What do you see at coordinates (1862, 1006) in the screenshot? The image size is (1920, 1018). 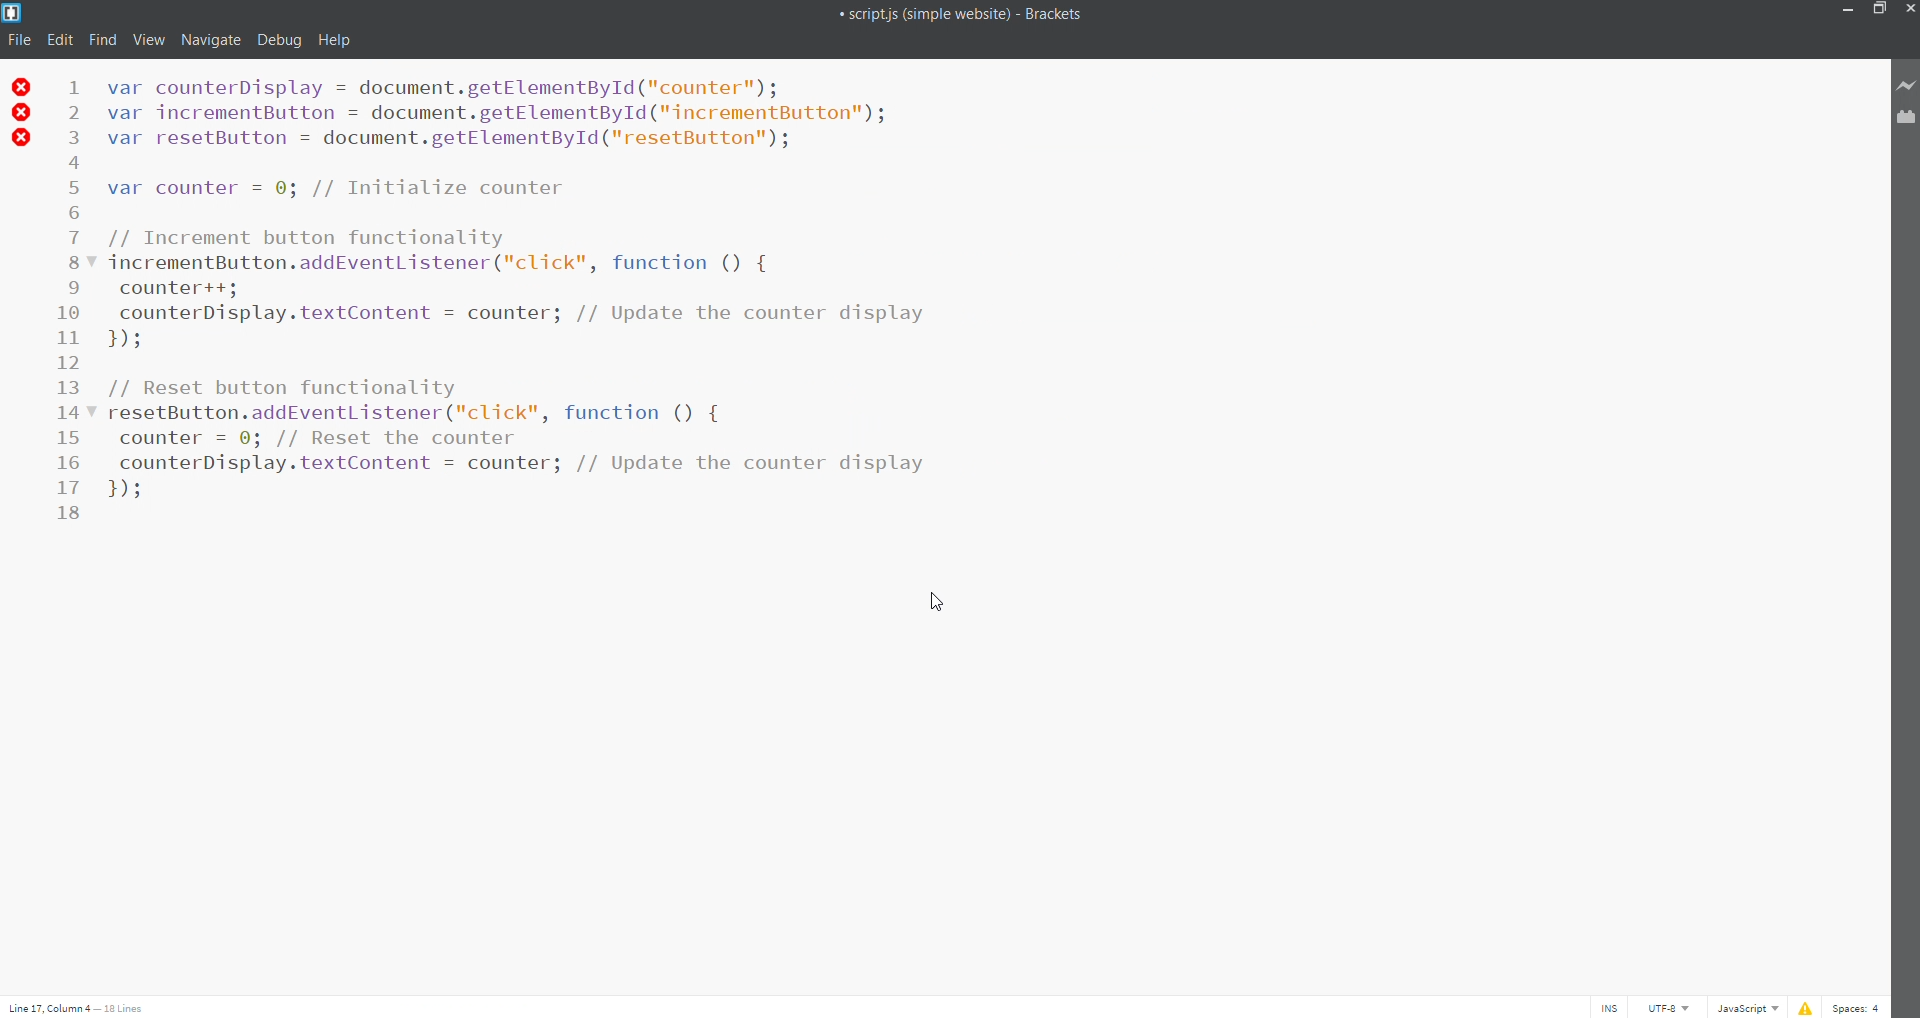 I see `space count` at bounding box center [1862, 1006].